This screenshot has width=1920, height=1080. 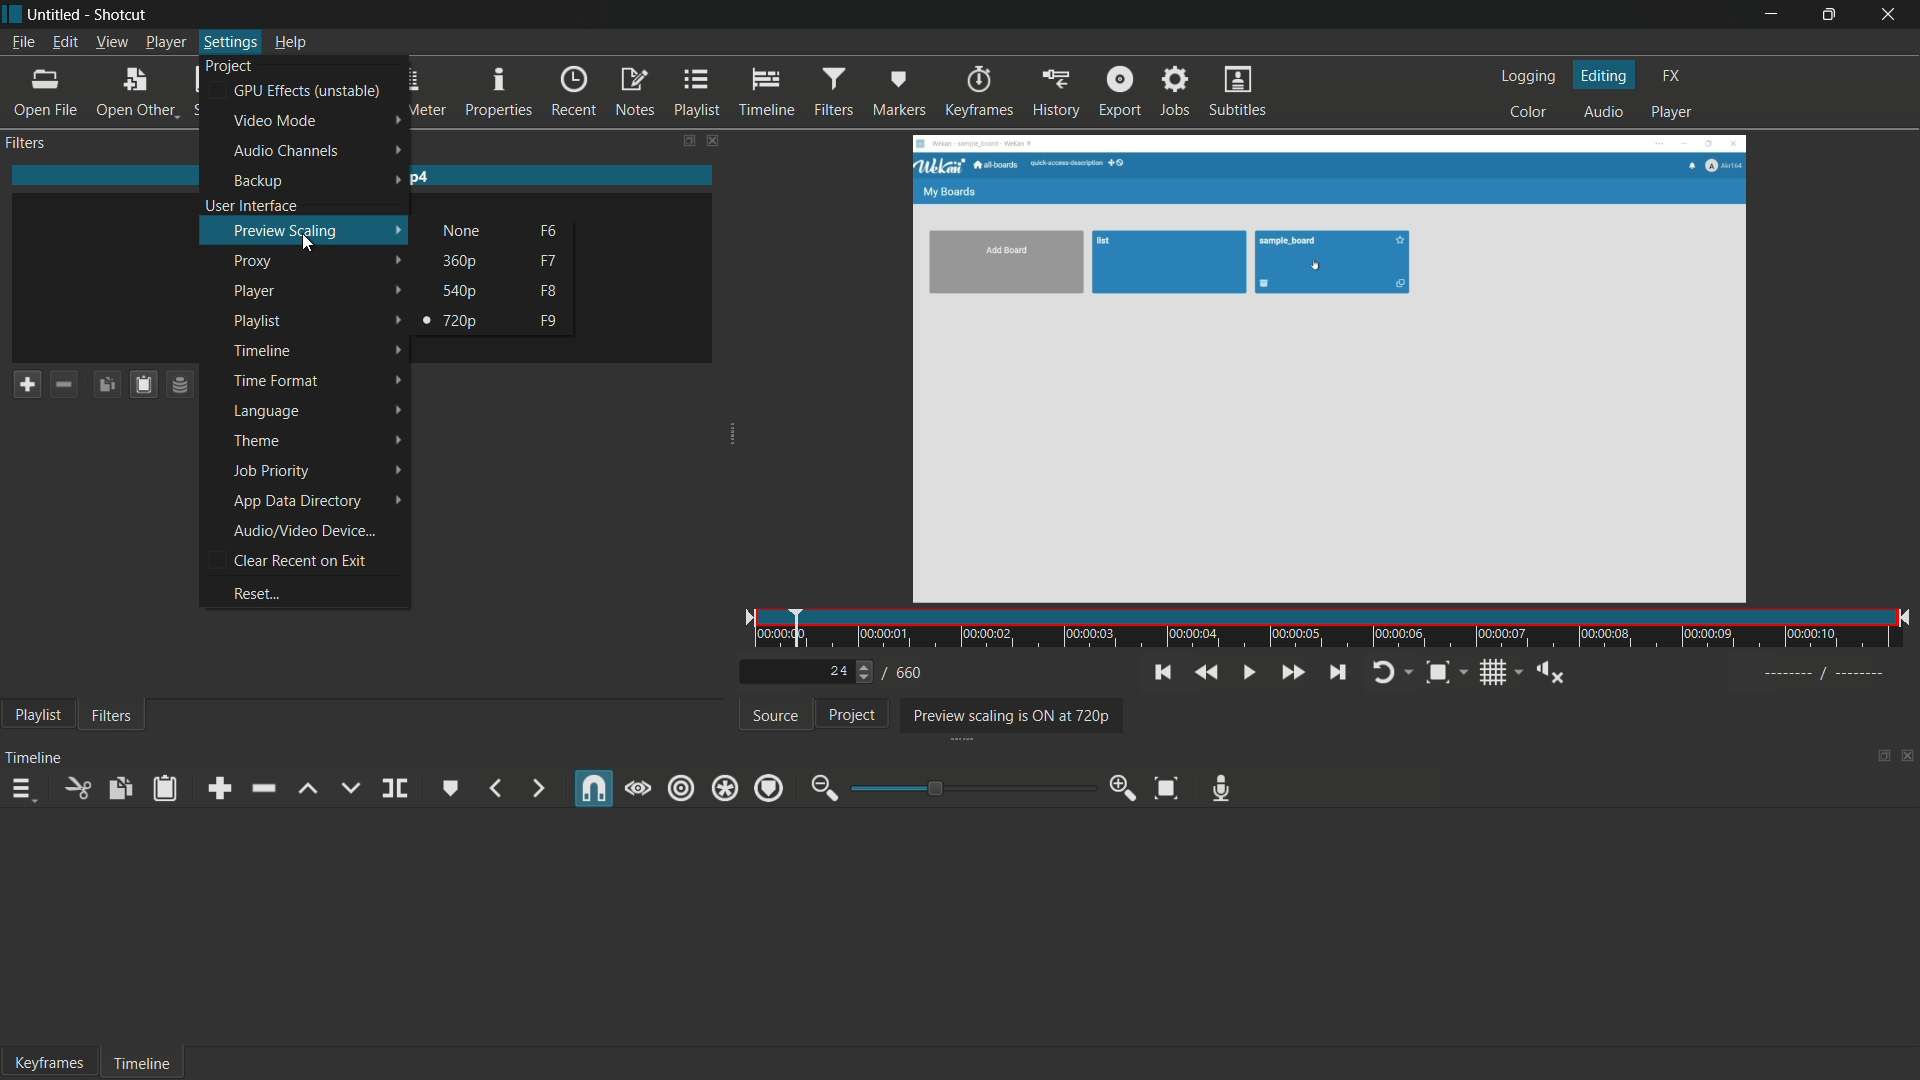 I want to click on clear recent on exit, so click(x=298, y=562).